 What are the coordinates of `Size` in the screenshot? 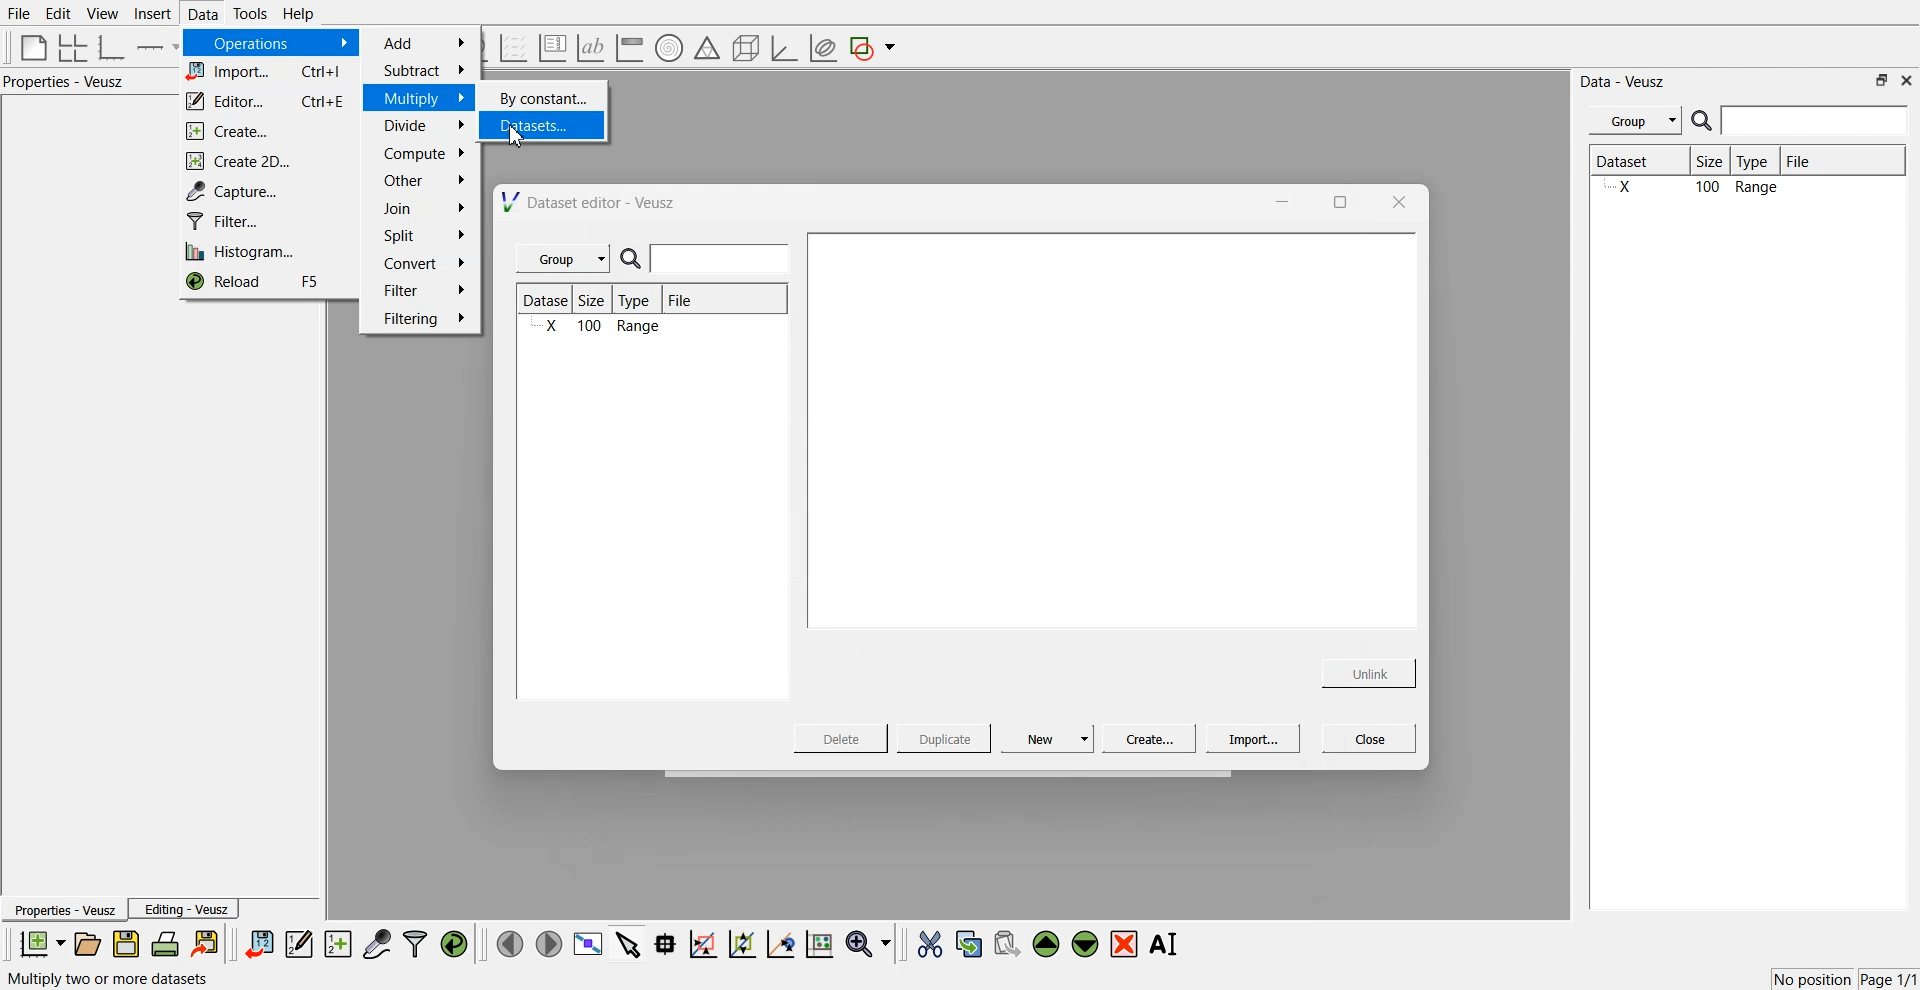 It's located at (598, 301).